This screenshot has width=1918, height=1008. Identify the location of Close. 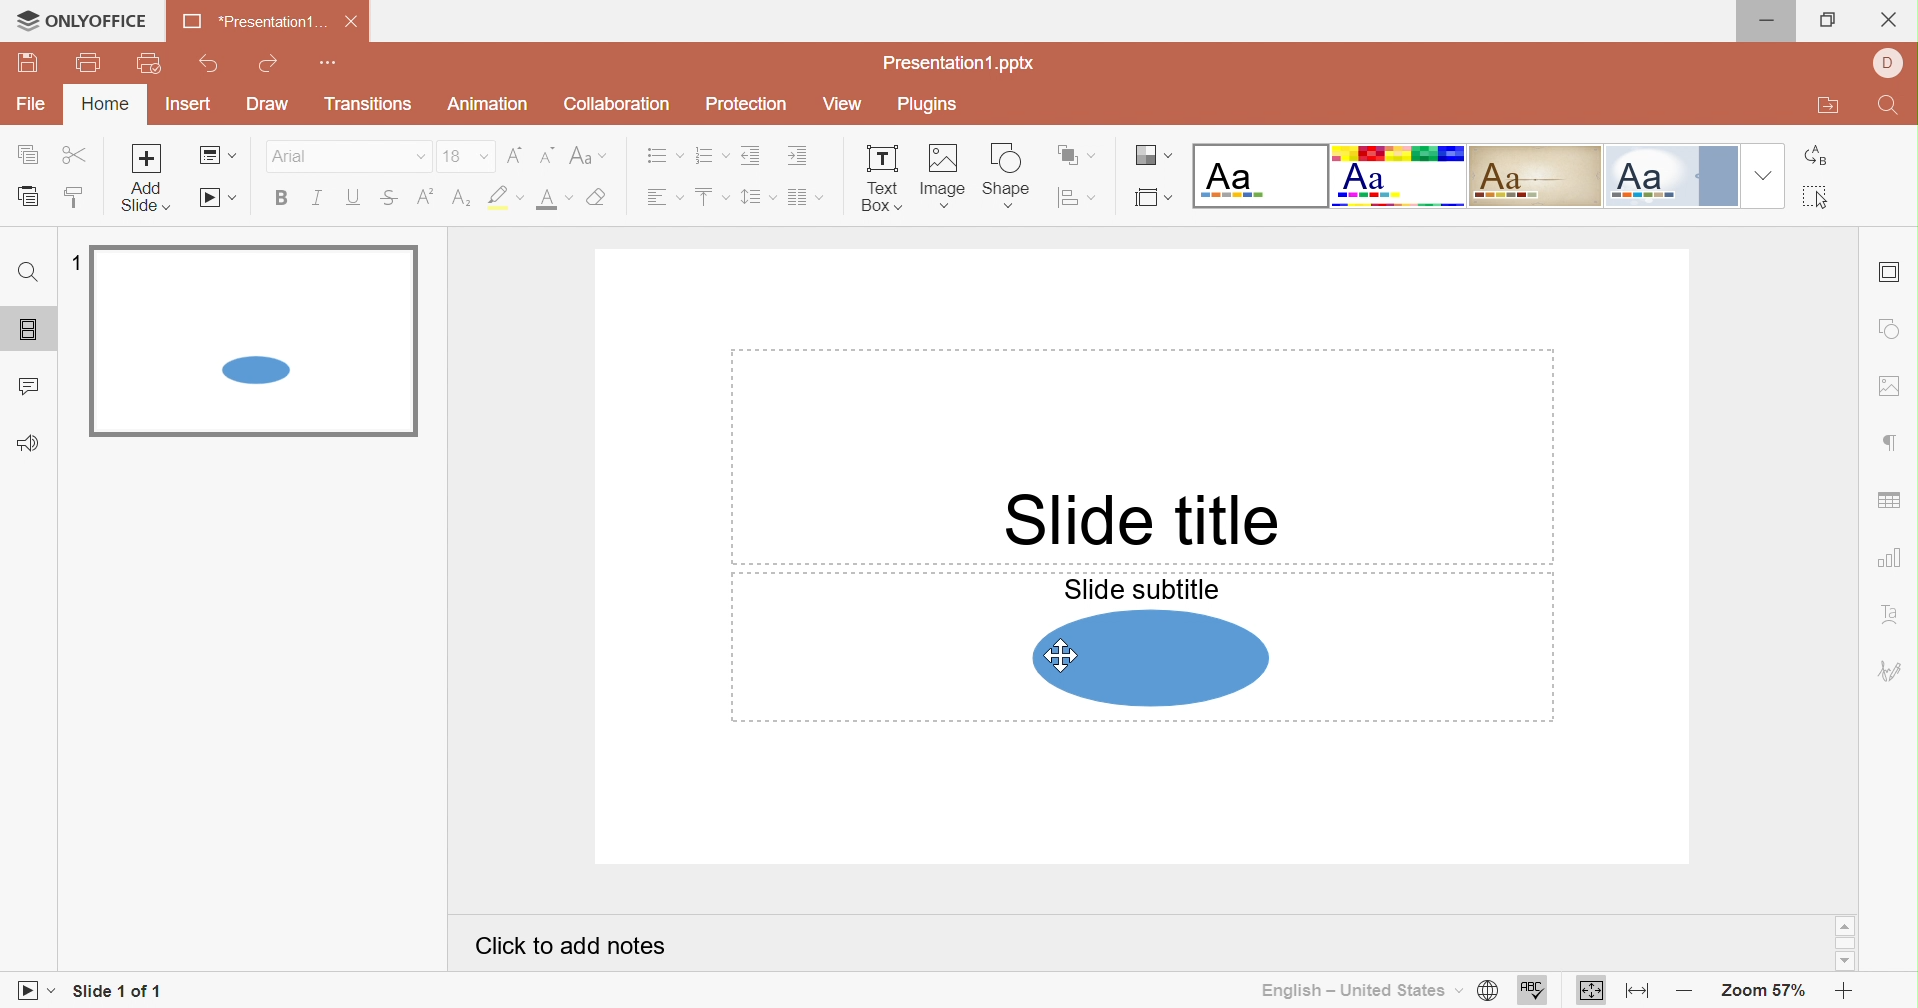
(351, 24).